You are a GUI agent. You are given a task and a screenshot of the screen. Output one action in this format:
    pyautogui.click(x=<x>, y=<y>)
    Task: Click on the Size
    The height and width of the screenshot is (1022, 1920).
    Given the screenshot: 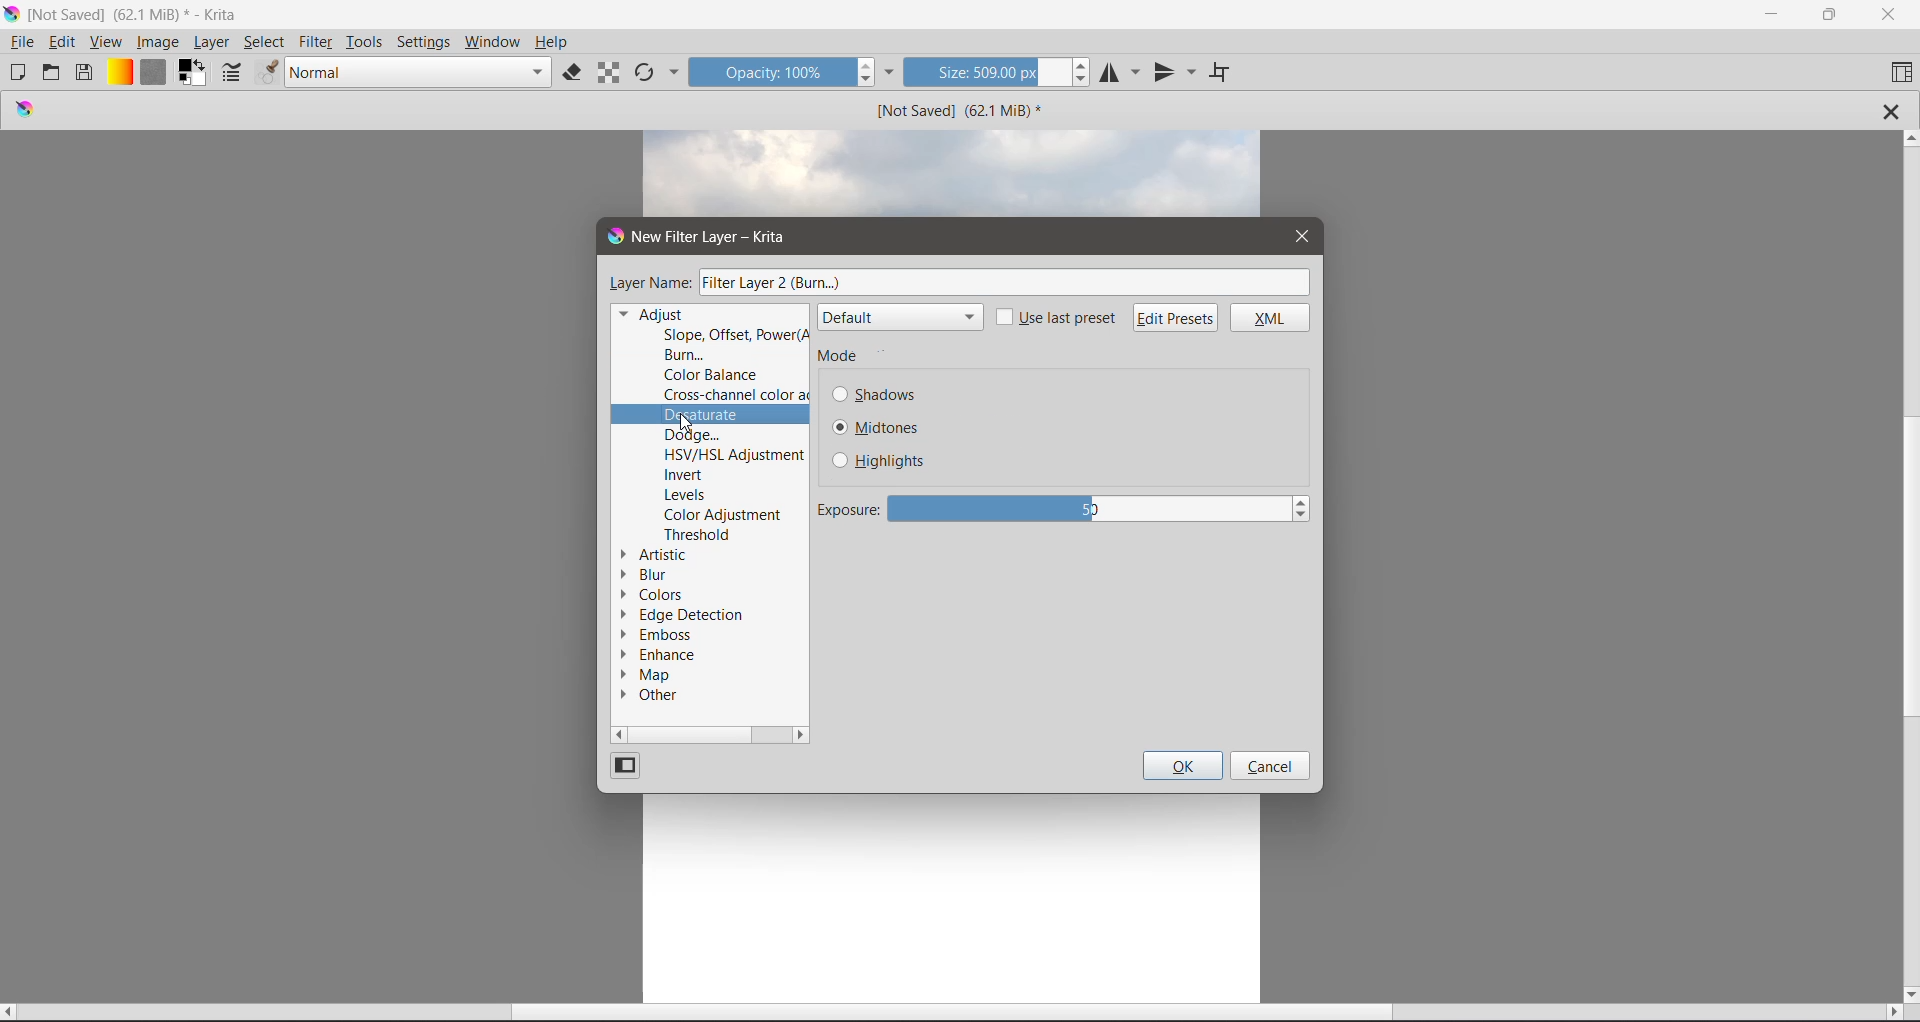 What is the action you would take?
    pyautogui.click(x=986, y=73)
    